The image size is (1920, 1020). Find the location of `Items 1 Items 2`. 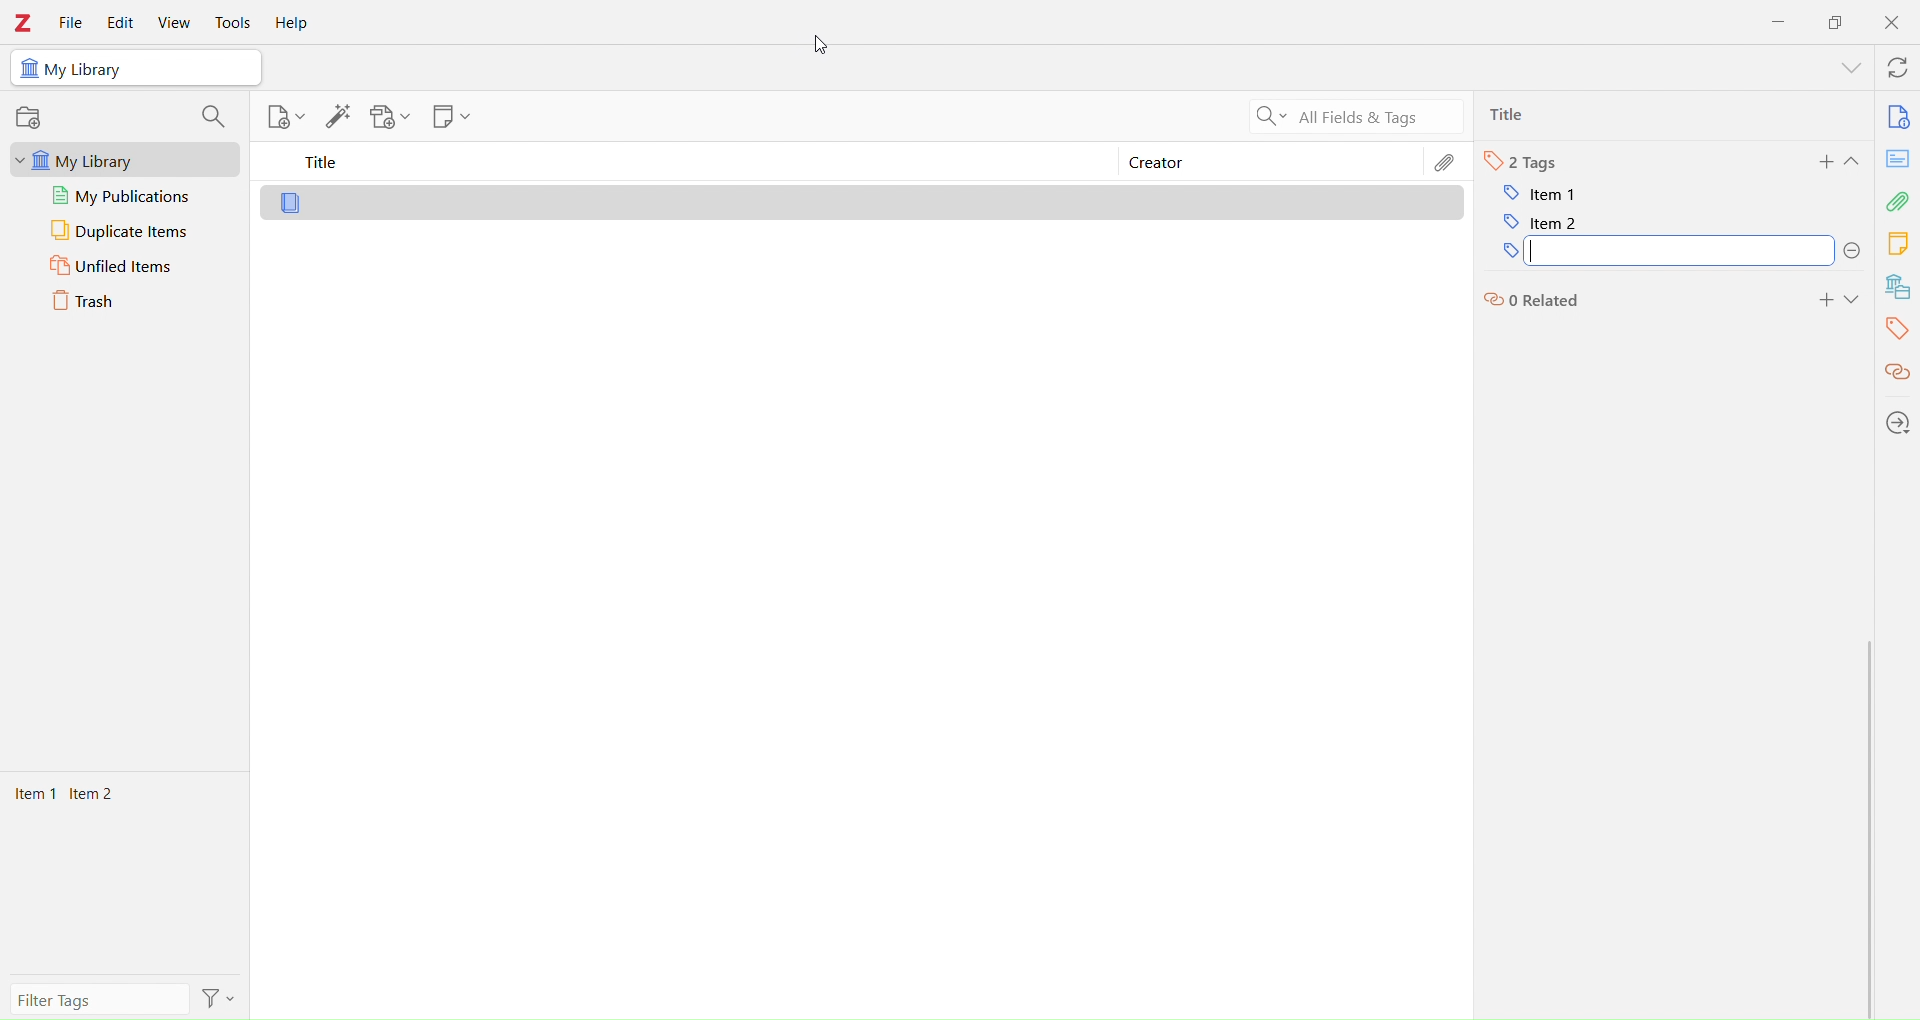

Items 1 Items 2 is located at coordinates (78, 793).